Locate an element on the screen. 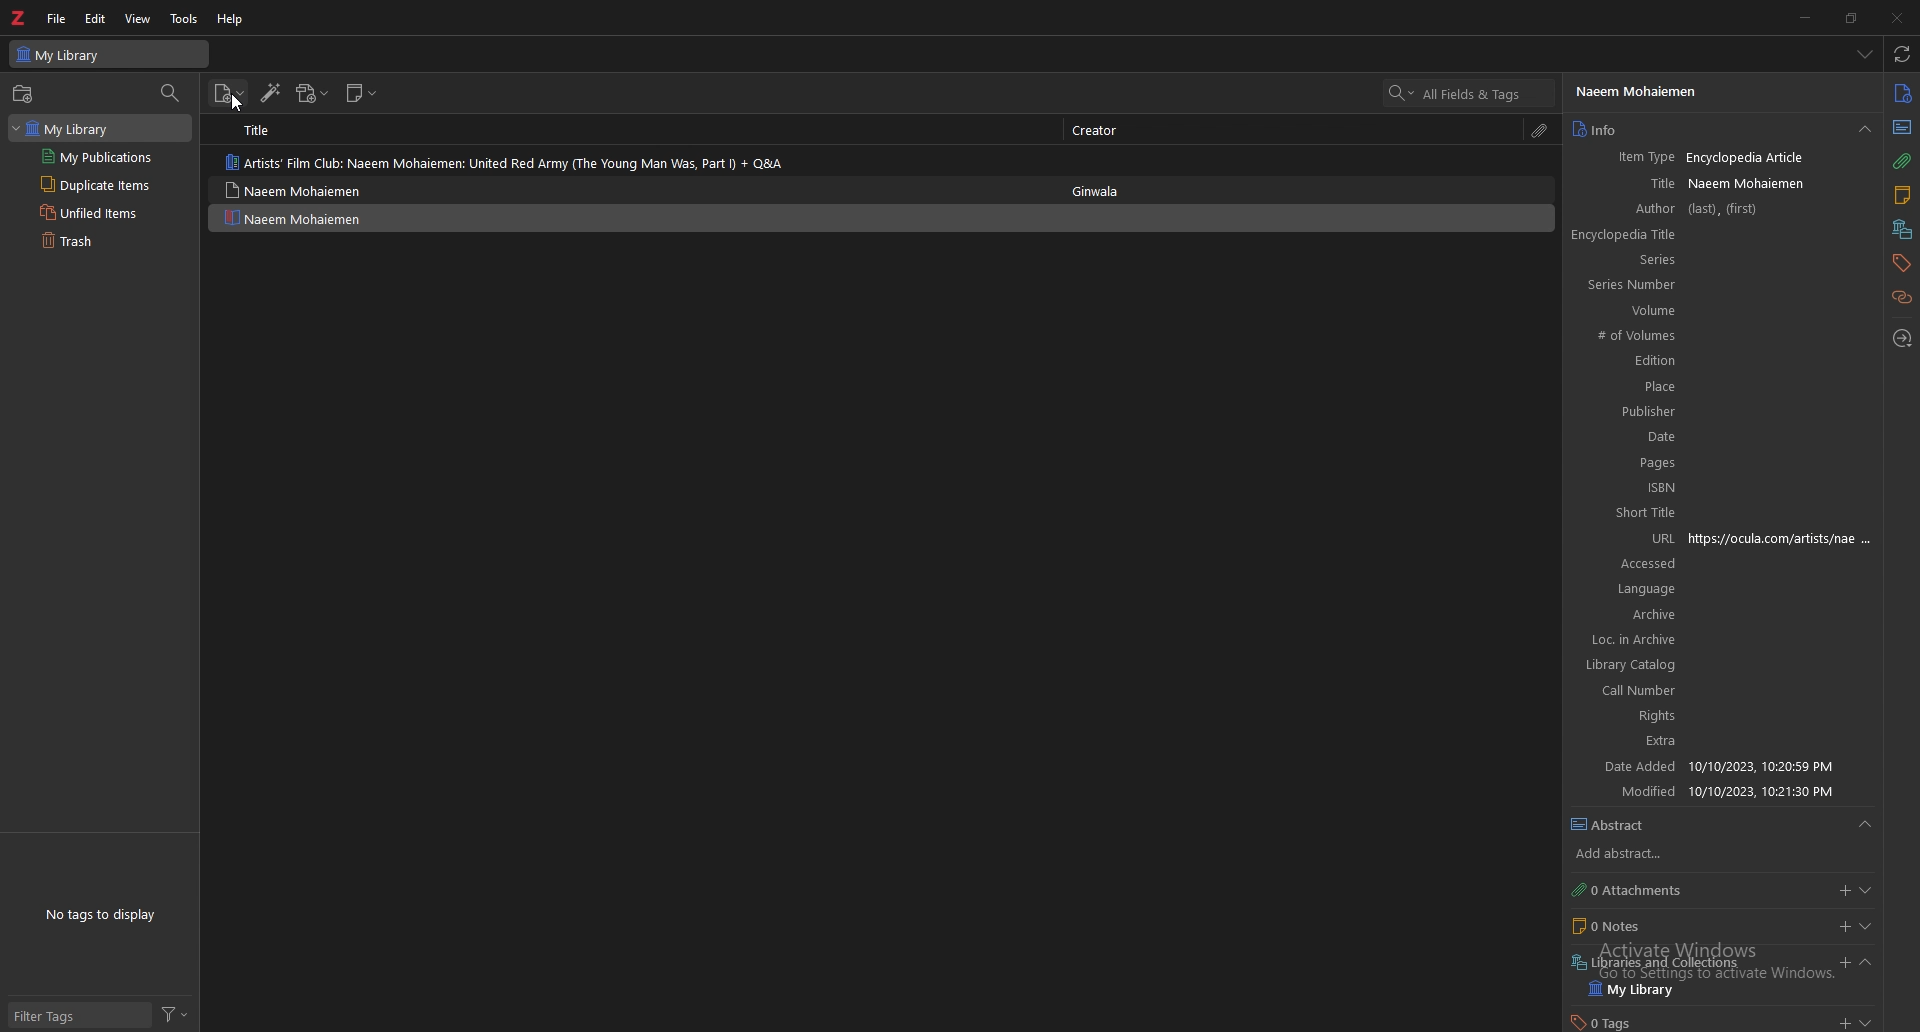 The width and height of the screenshot is (1920, 1032). add abstract is located at coordinates (1720, 854).